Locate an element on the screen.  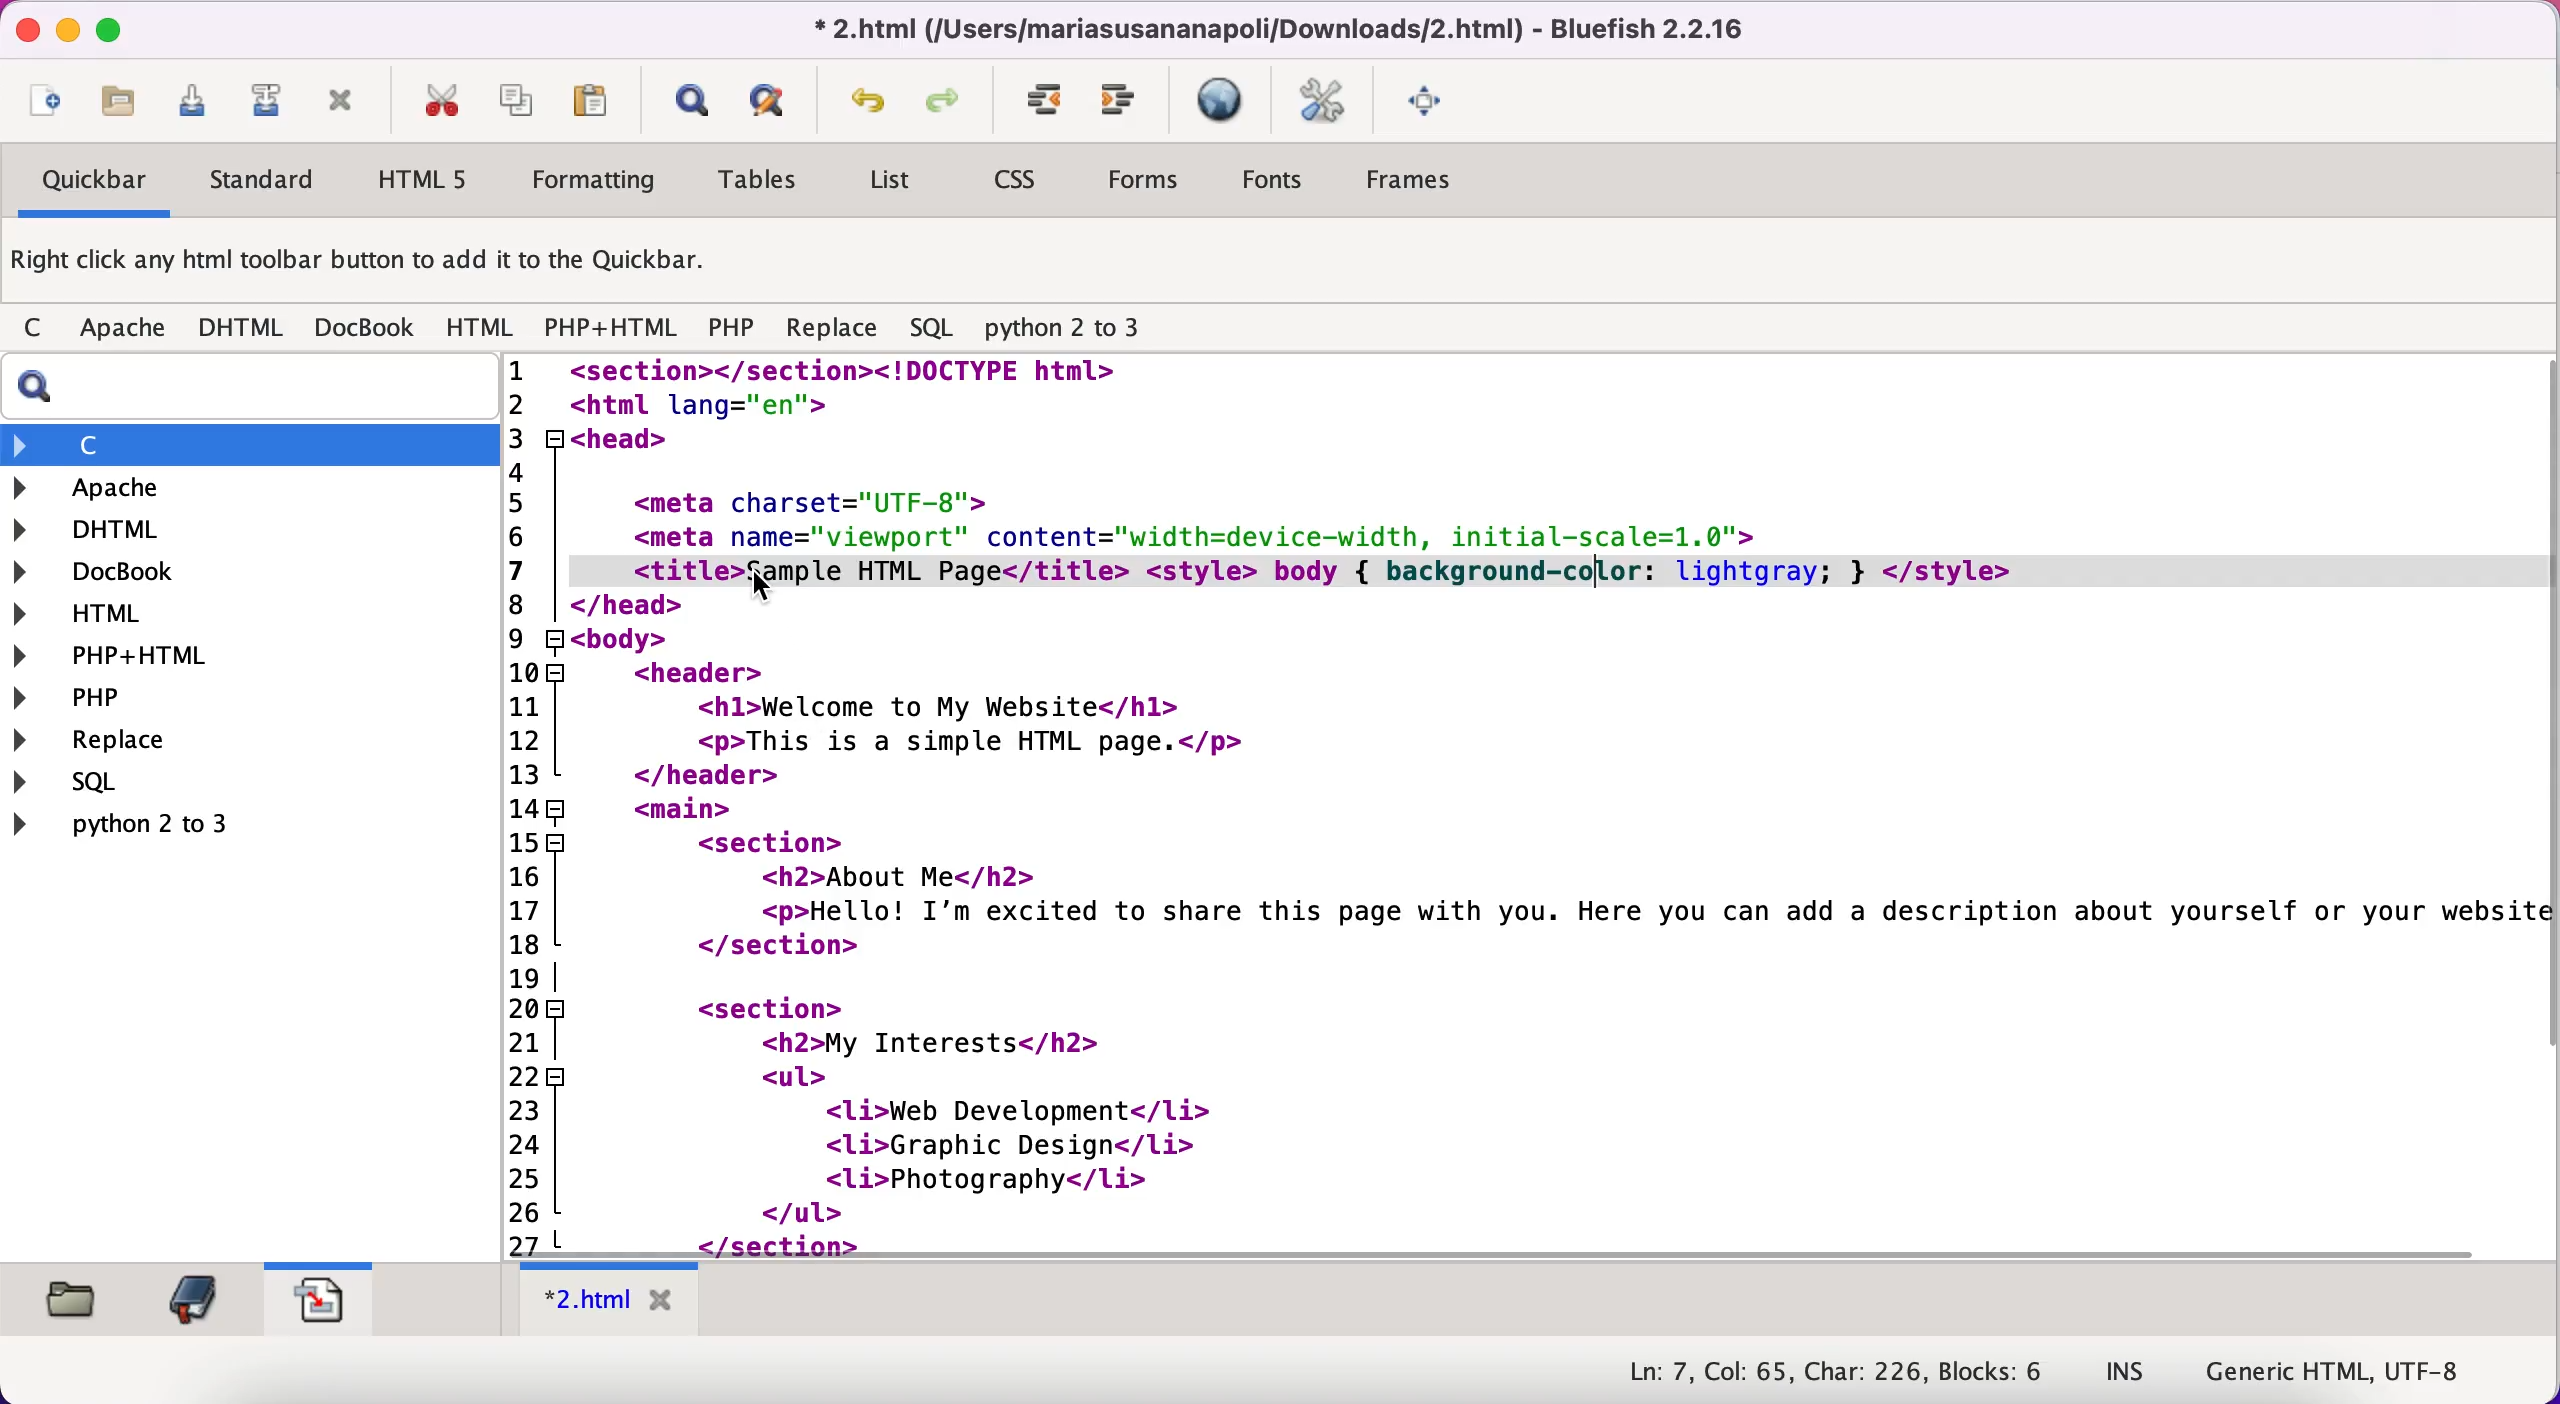
cursor  is located at coordinates (762, 592).